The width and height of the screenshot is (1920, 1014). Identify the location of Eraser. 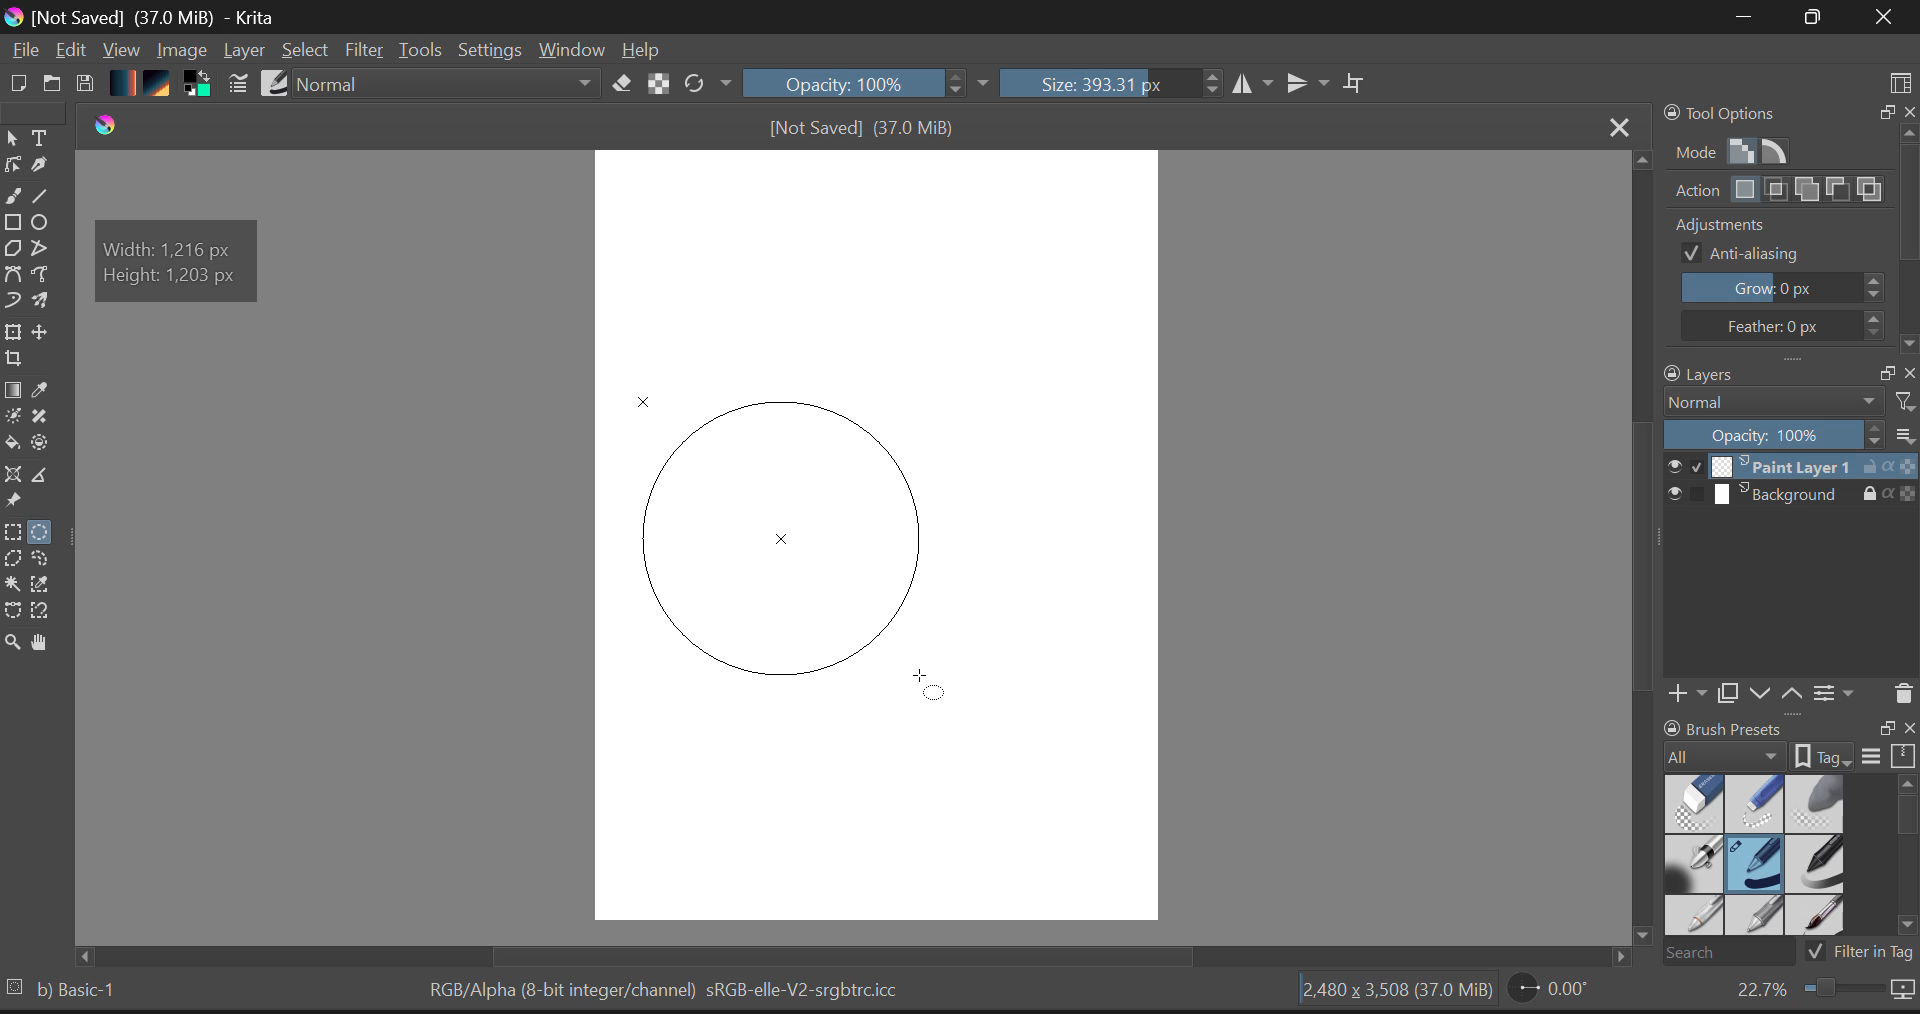
(618, 84).